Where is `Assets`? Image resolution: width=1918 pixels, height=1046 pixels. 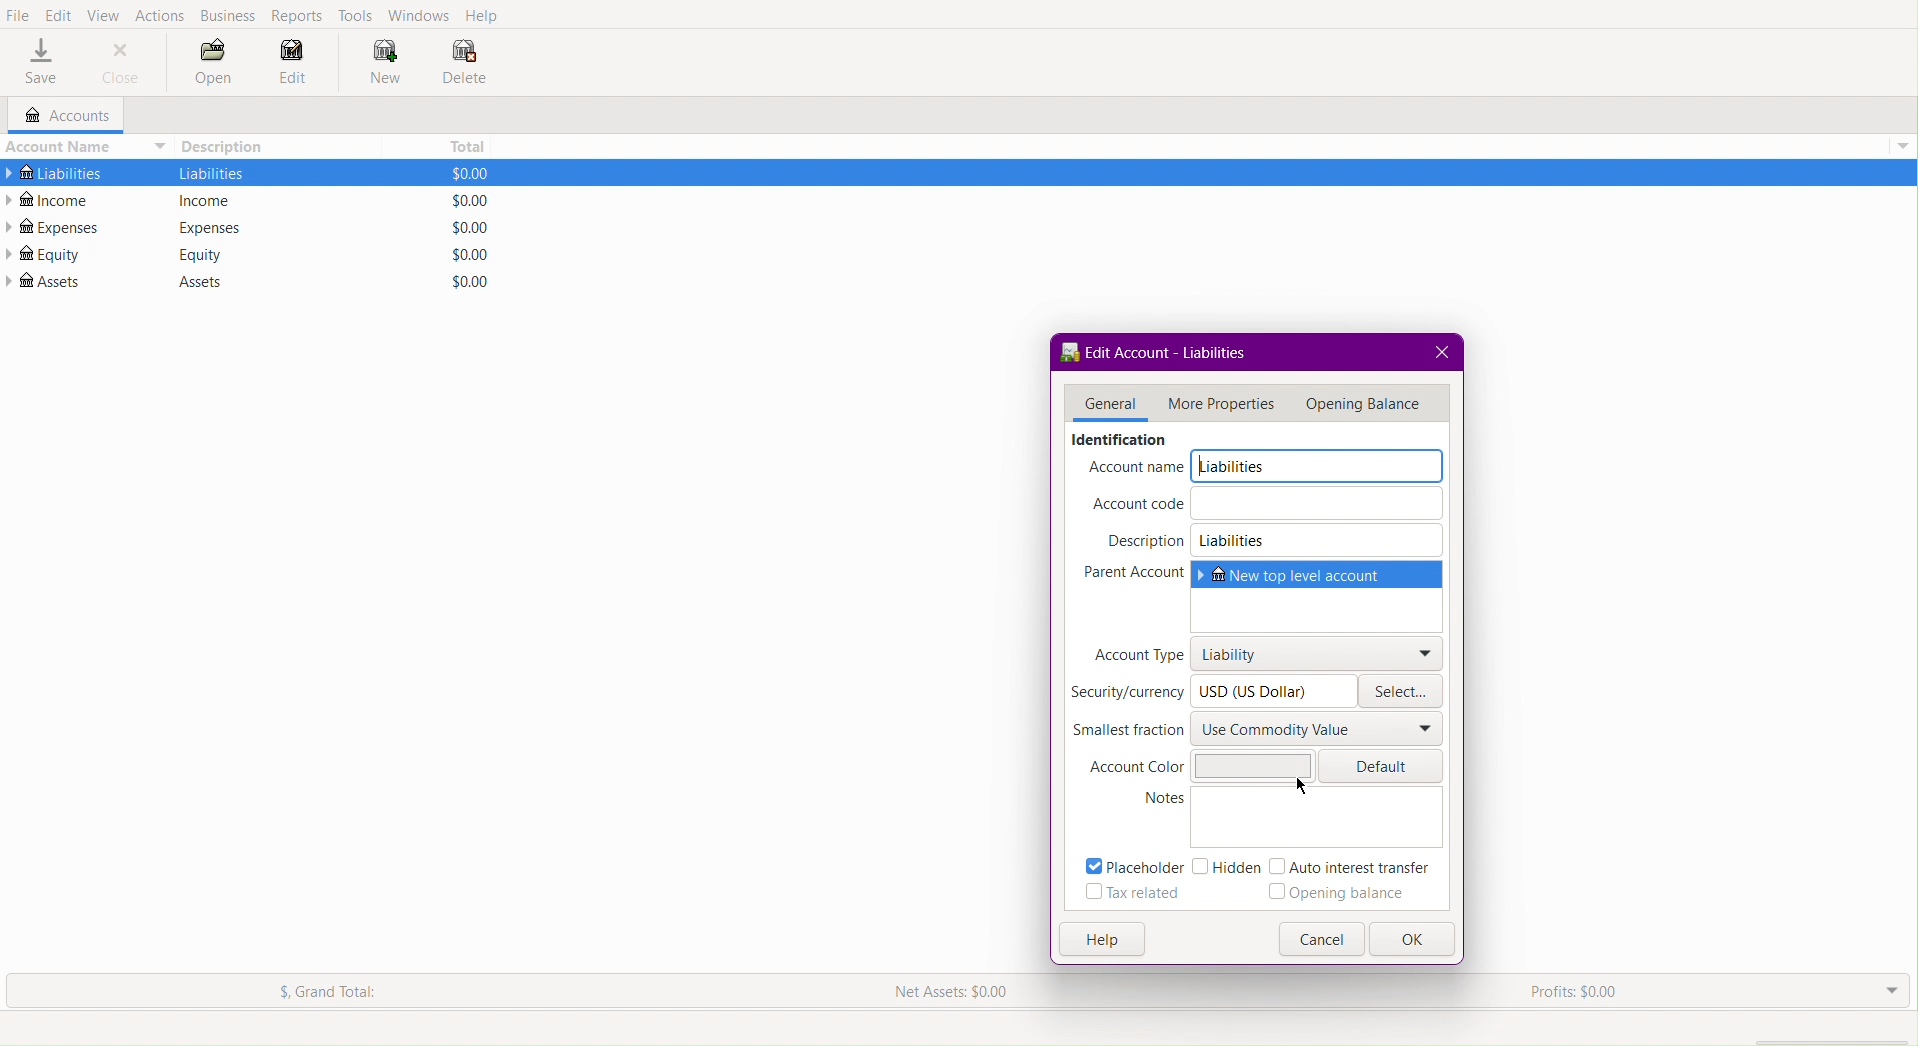
Assets is located at coordinates (191, 282).